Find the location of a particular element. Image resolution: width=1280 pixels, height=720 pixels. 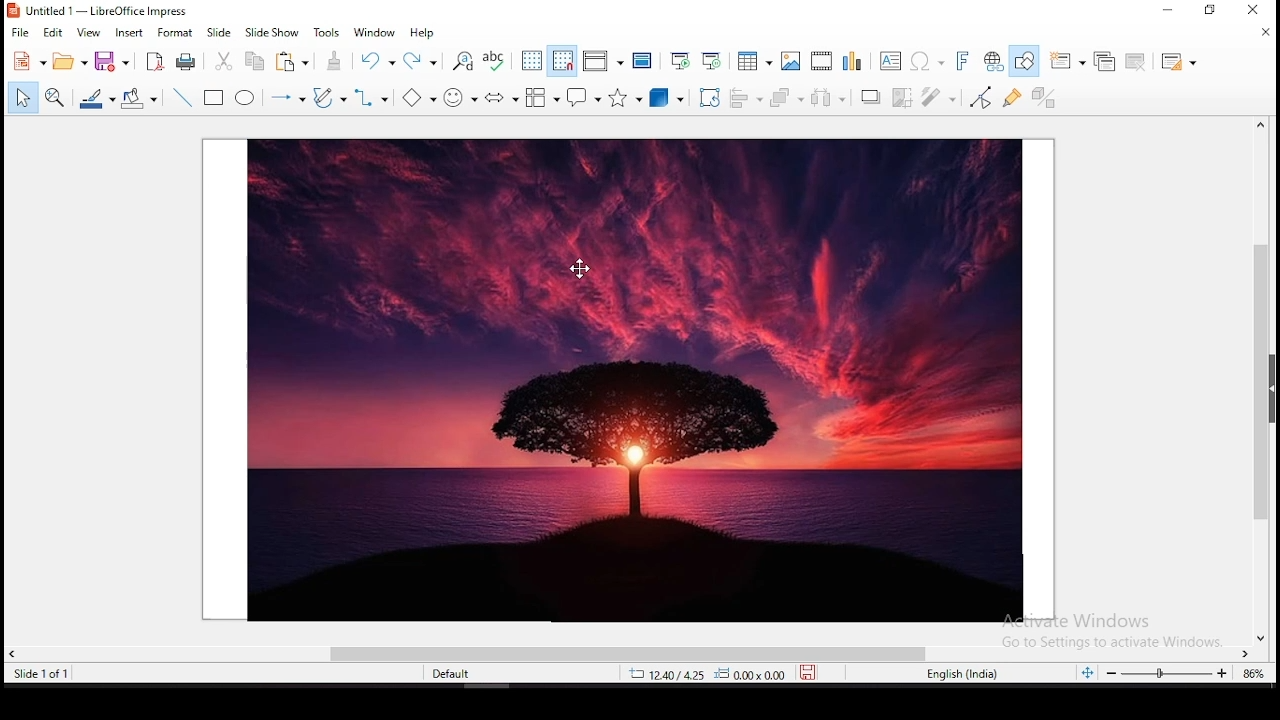

ellipse is located at coordinates (246, 98).